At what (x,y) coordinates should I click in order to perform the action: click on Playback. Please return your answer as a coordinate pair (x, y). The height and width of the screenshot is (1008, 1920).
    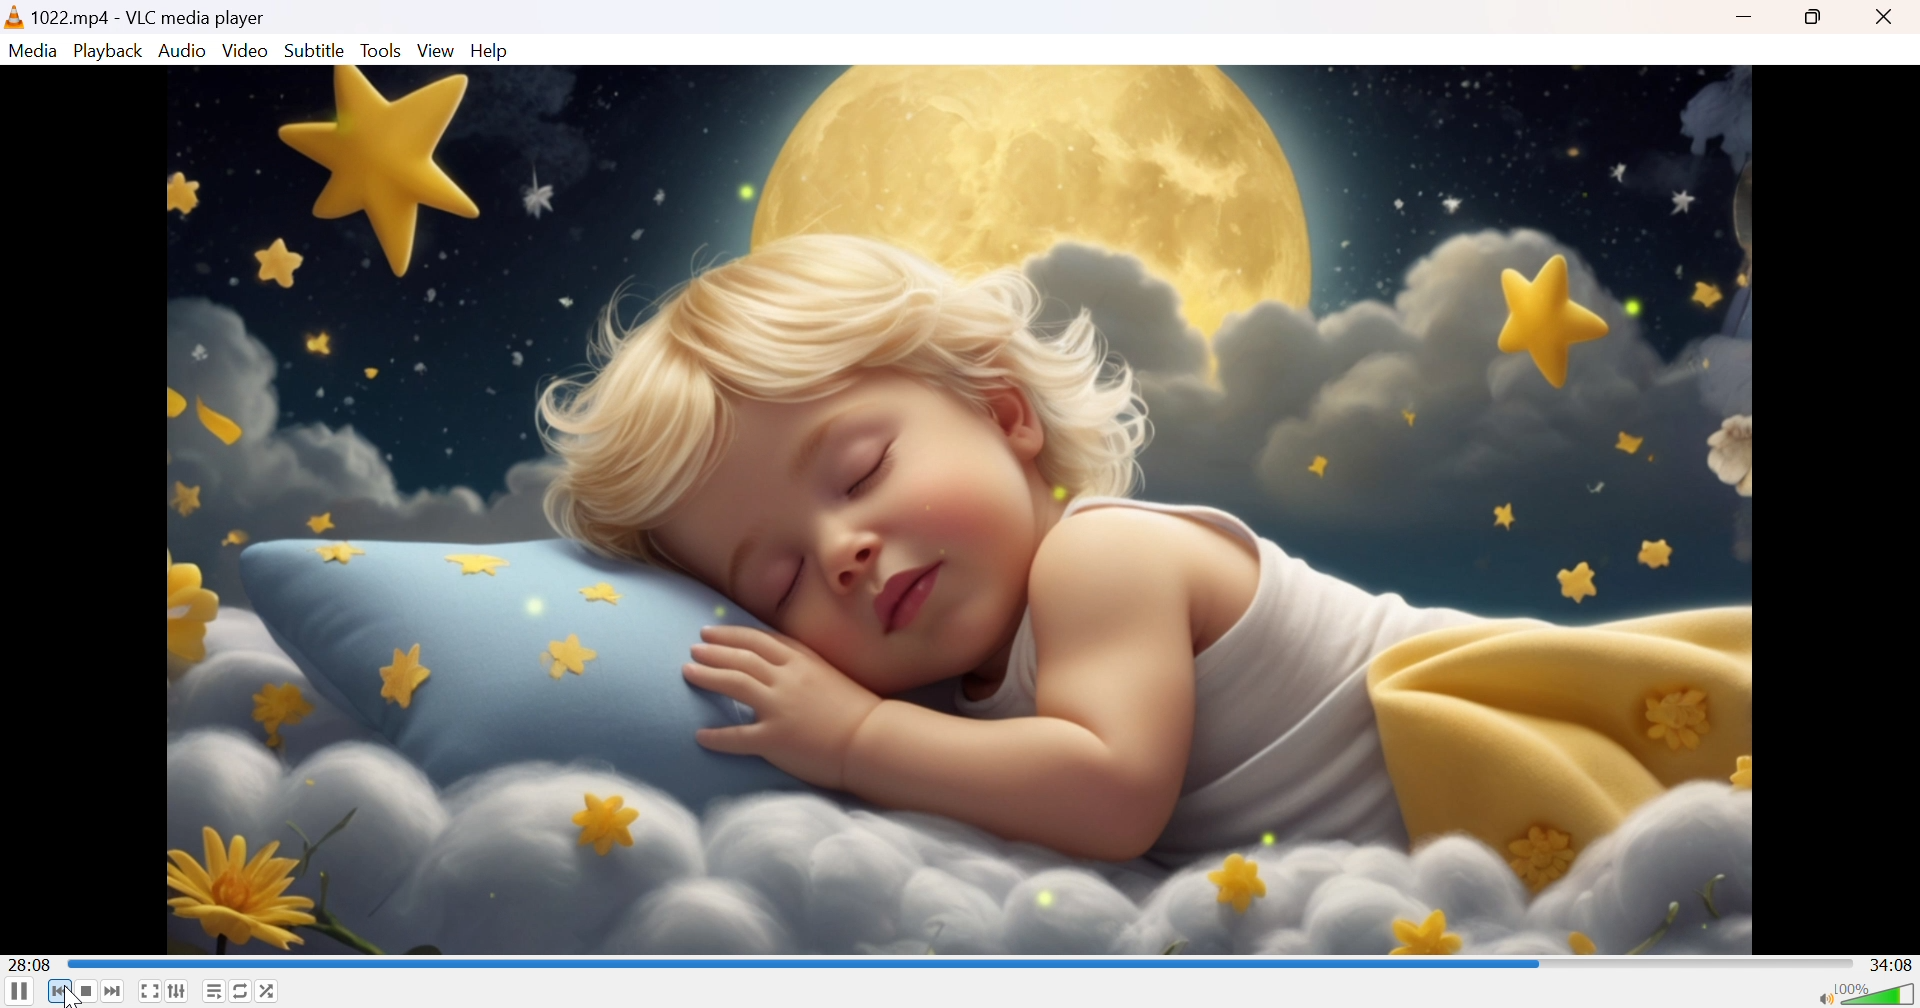
    Looking at the image, I should click on (111, 51).